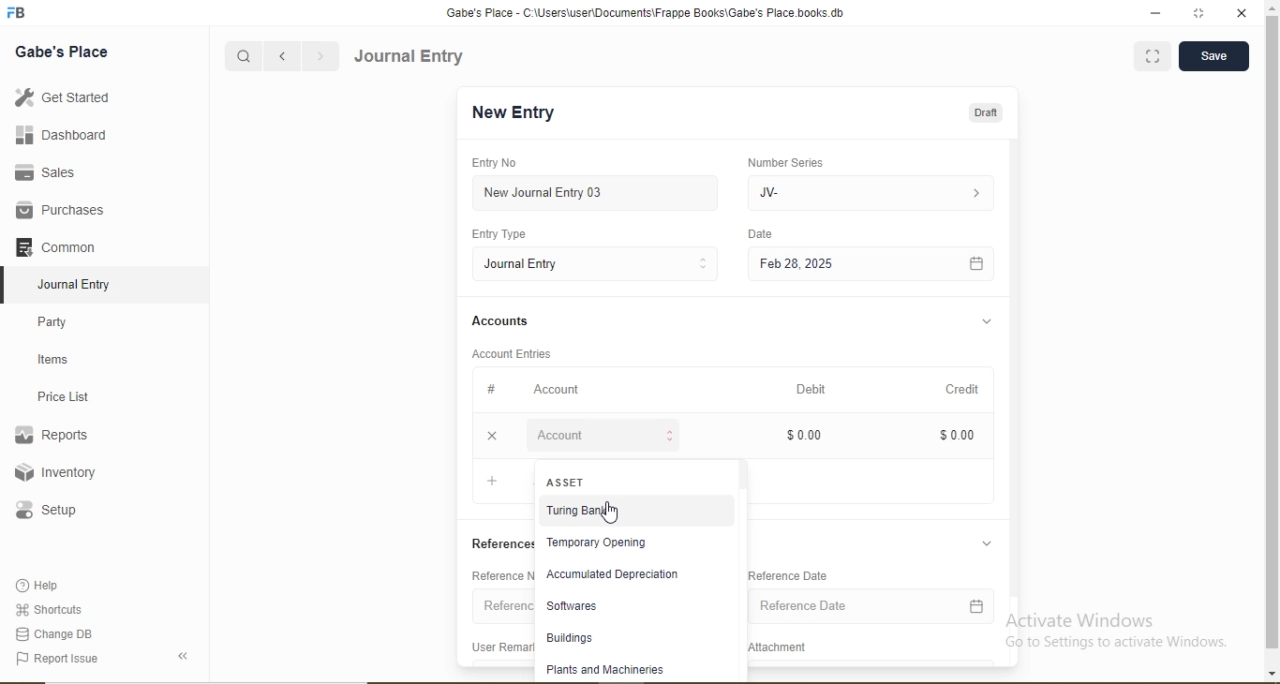  I want to click on Purchases, so click(59, 210).